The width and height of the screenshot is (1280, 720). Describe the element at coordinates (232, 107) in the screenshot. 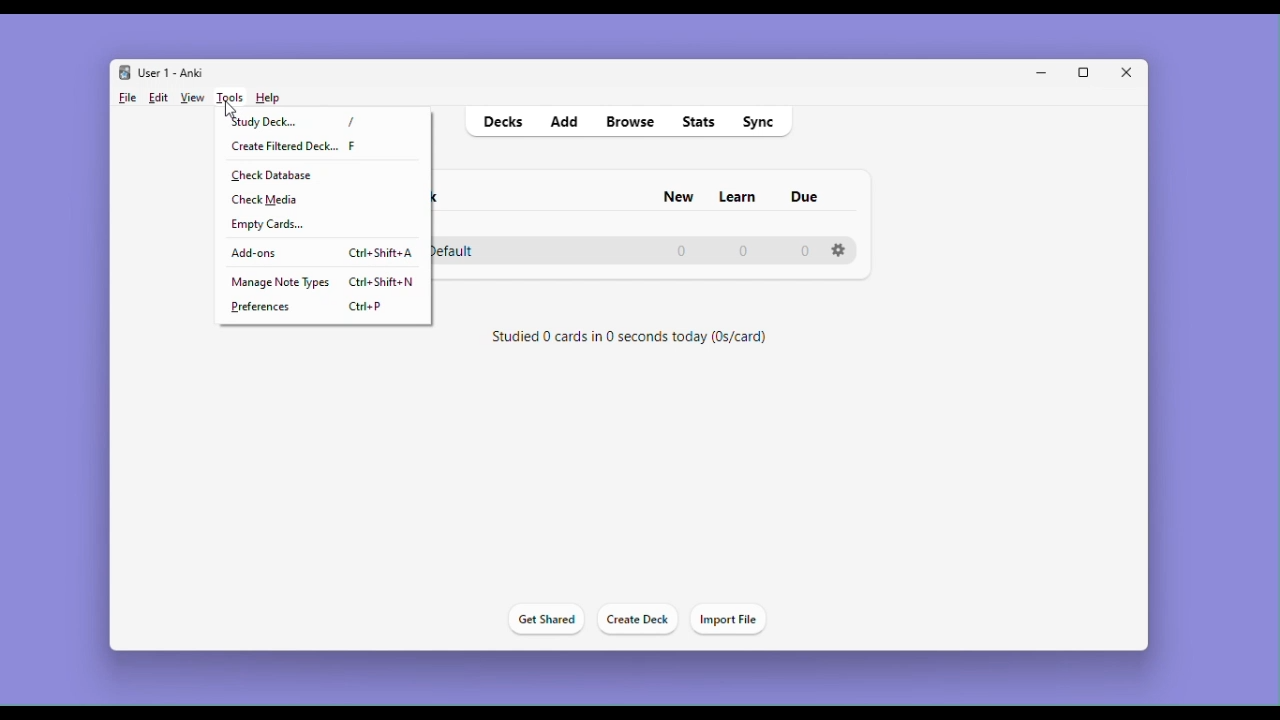

I see `cursor` at that location.